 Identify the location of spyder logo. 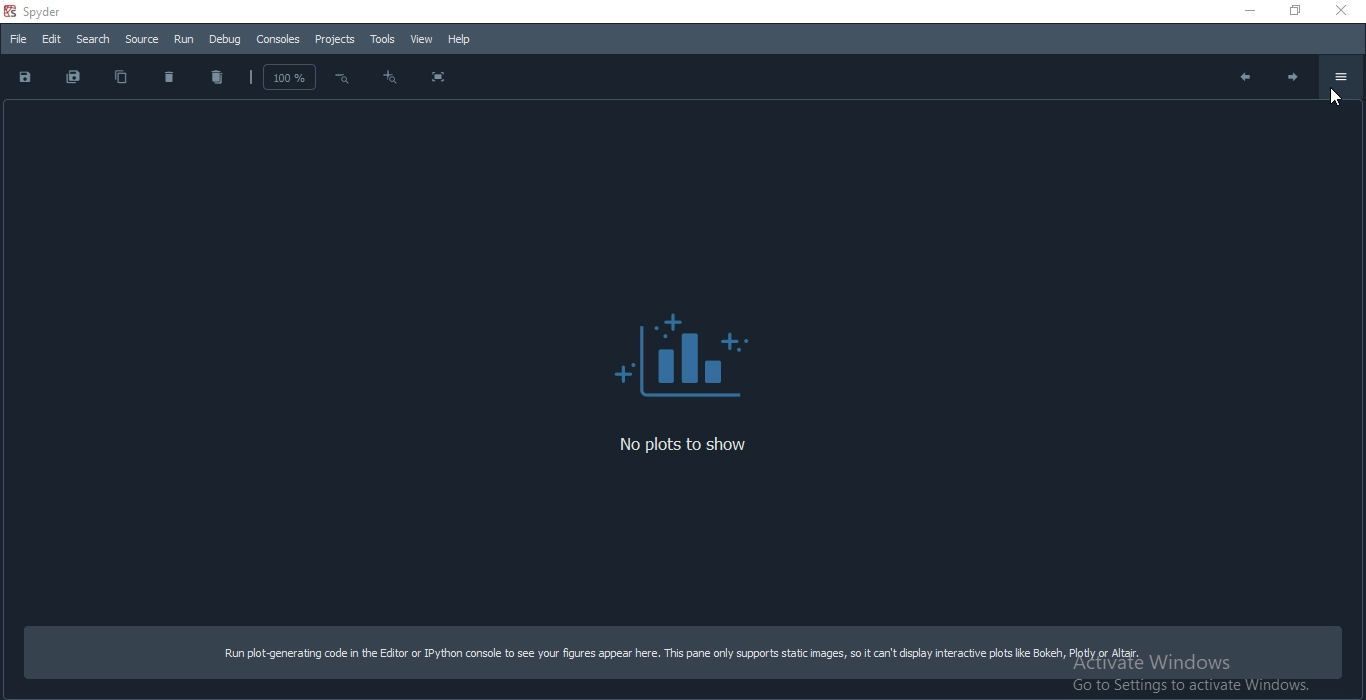
(9, 11).